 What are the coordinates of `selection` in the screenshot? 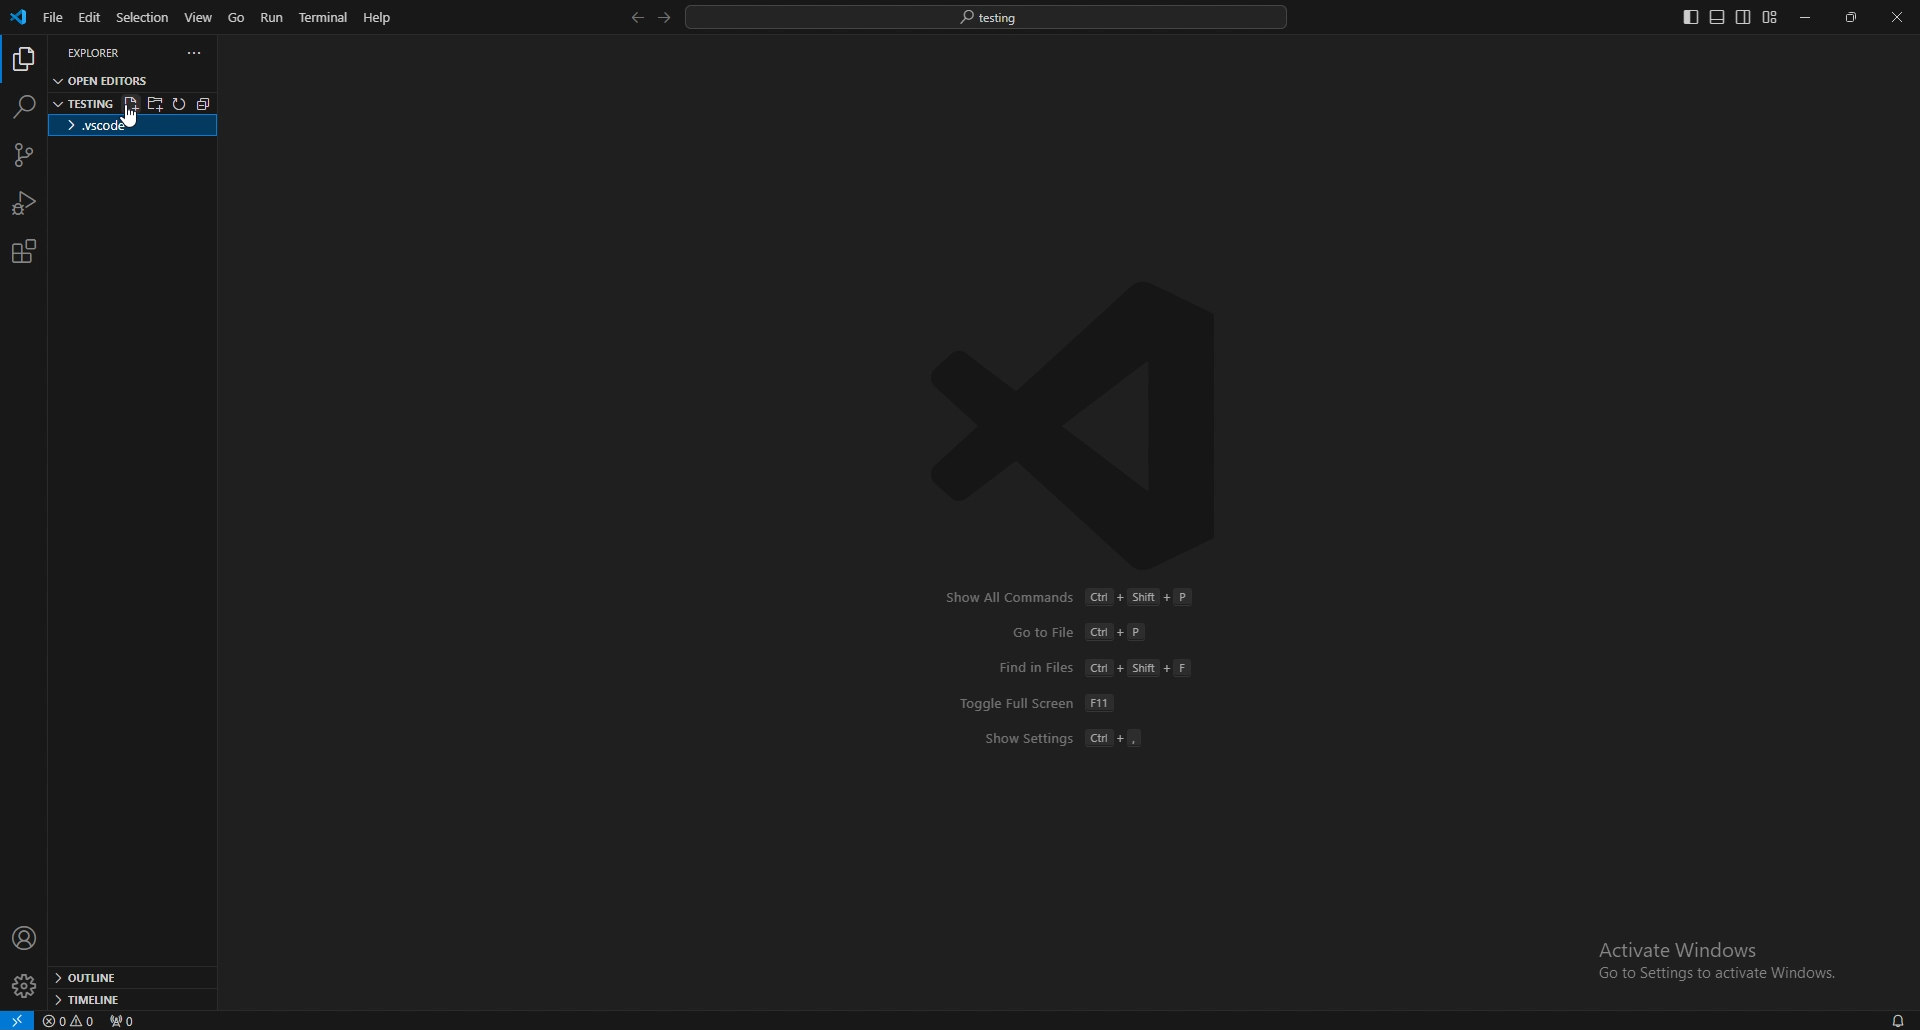 It's located at (142, 16).